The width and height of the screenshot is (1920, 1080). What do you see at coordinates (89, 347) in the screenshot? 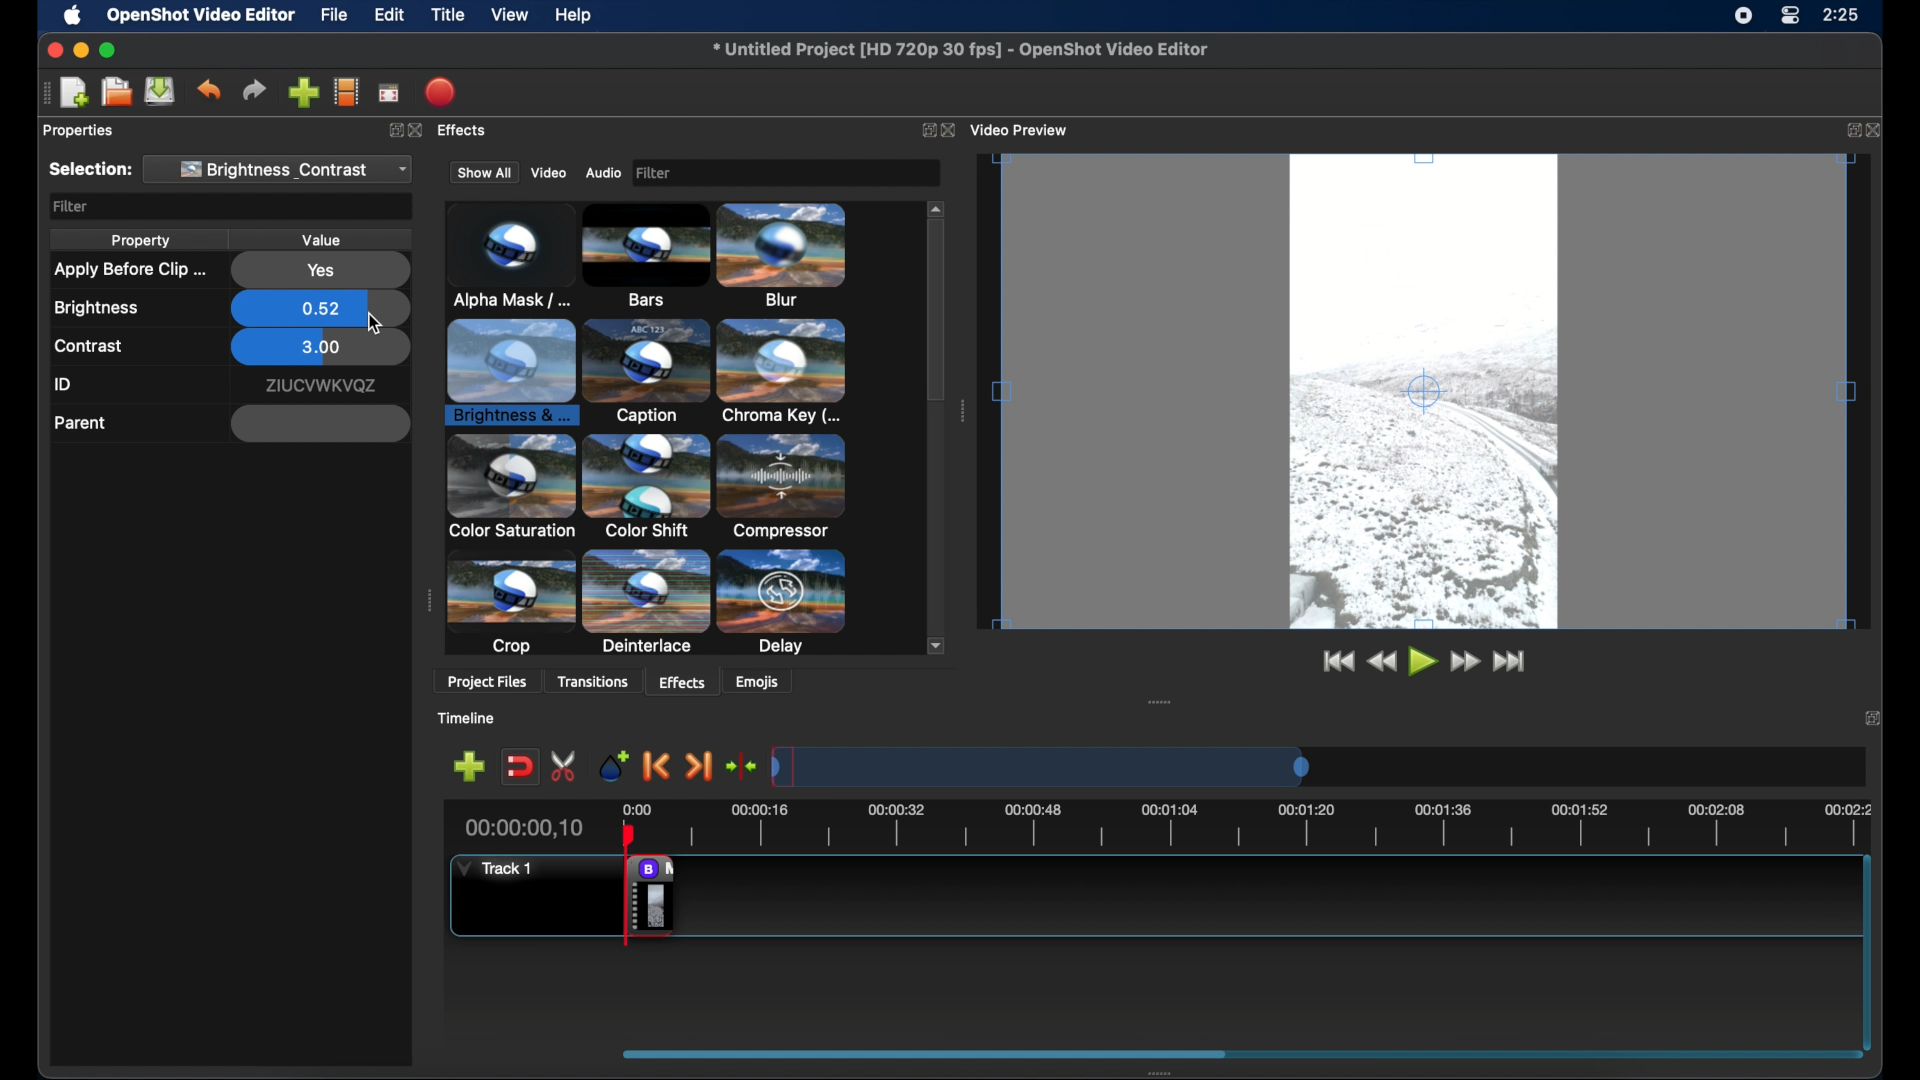
I see `contrast` at bounding box center [89, 347].